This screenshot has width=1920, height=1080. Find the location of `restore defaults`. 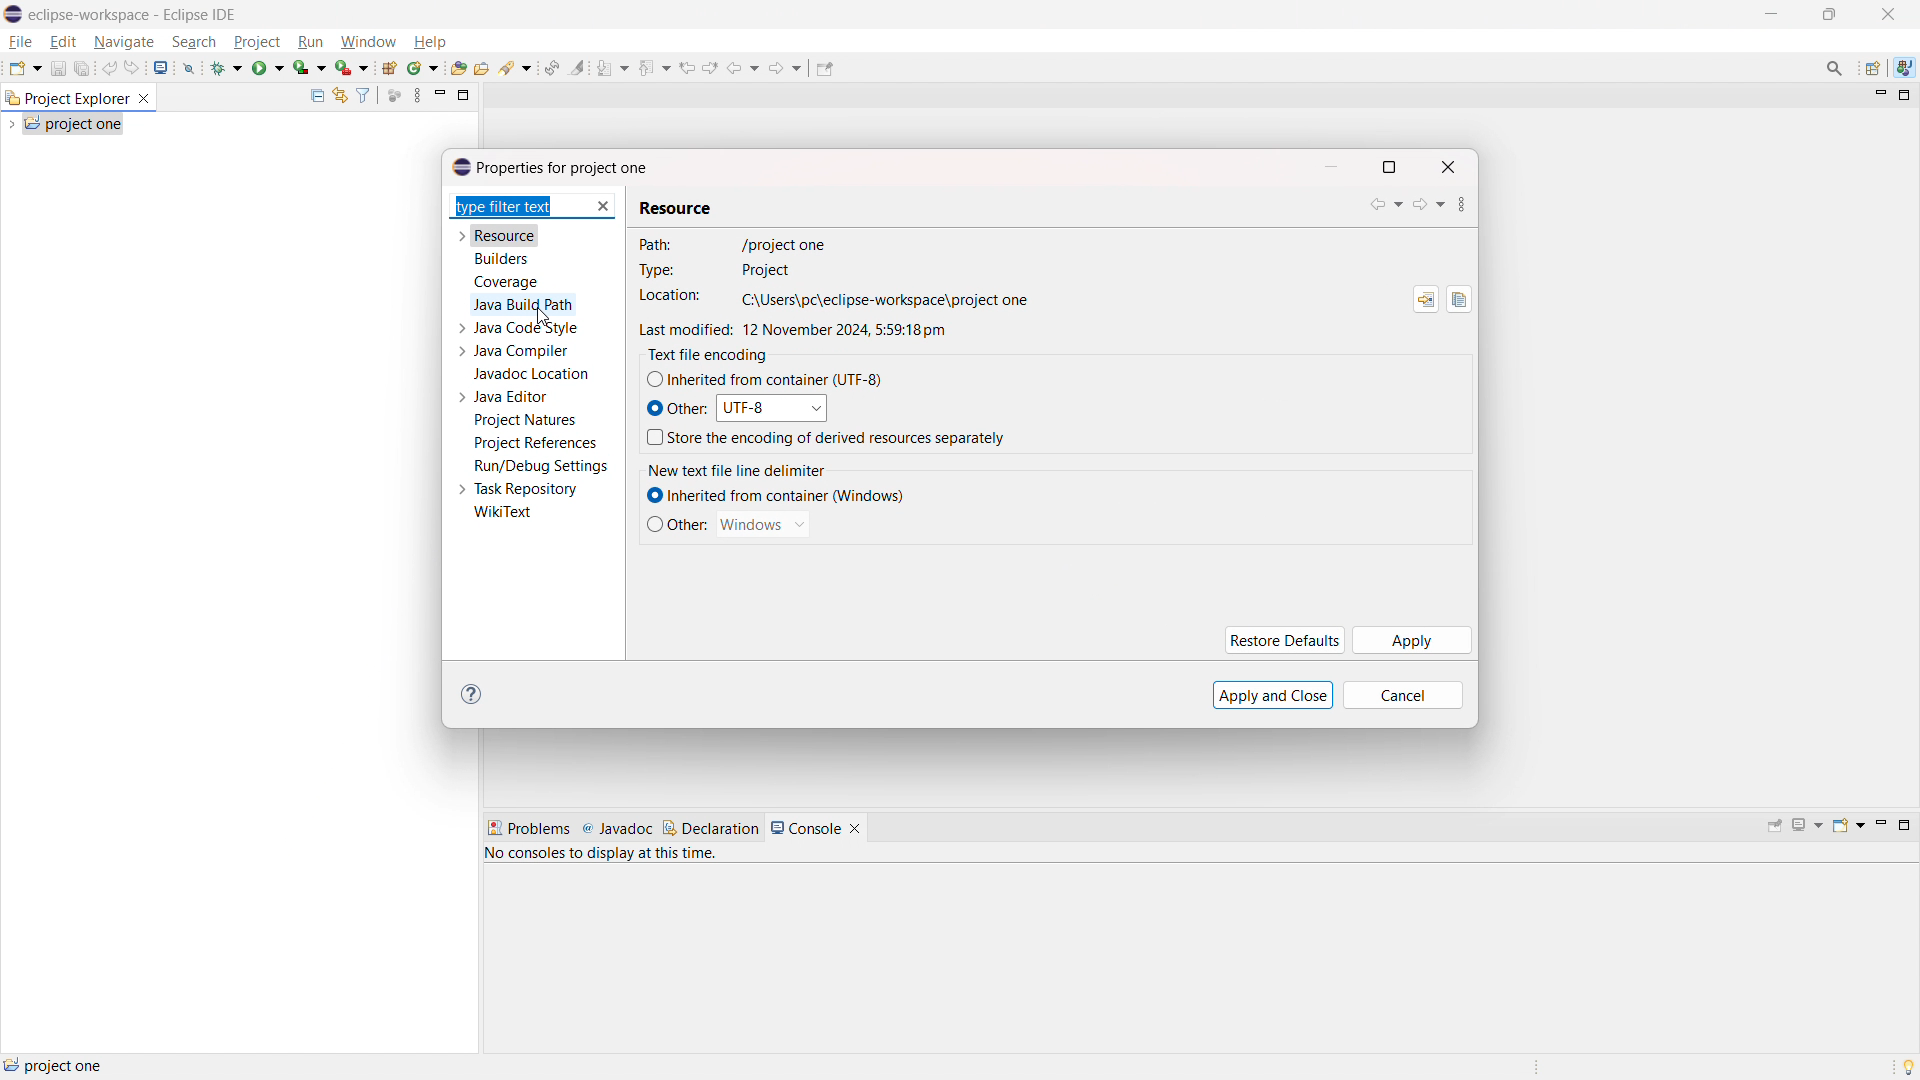

restore defaults is located at coordinates (1283, 640).